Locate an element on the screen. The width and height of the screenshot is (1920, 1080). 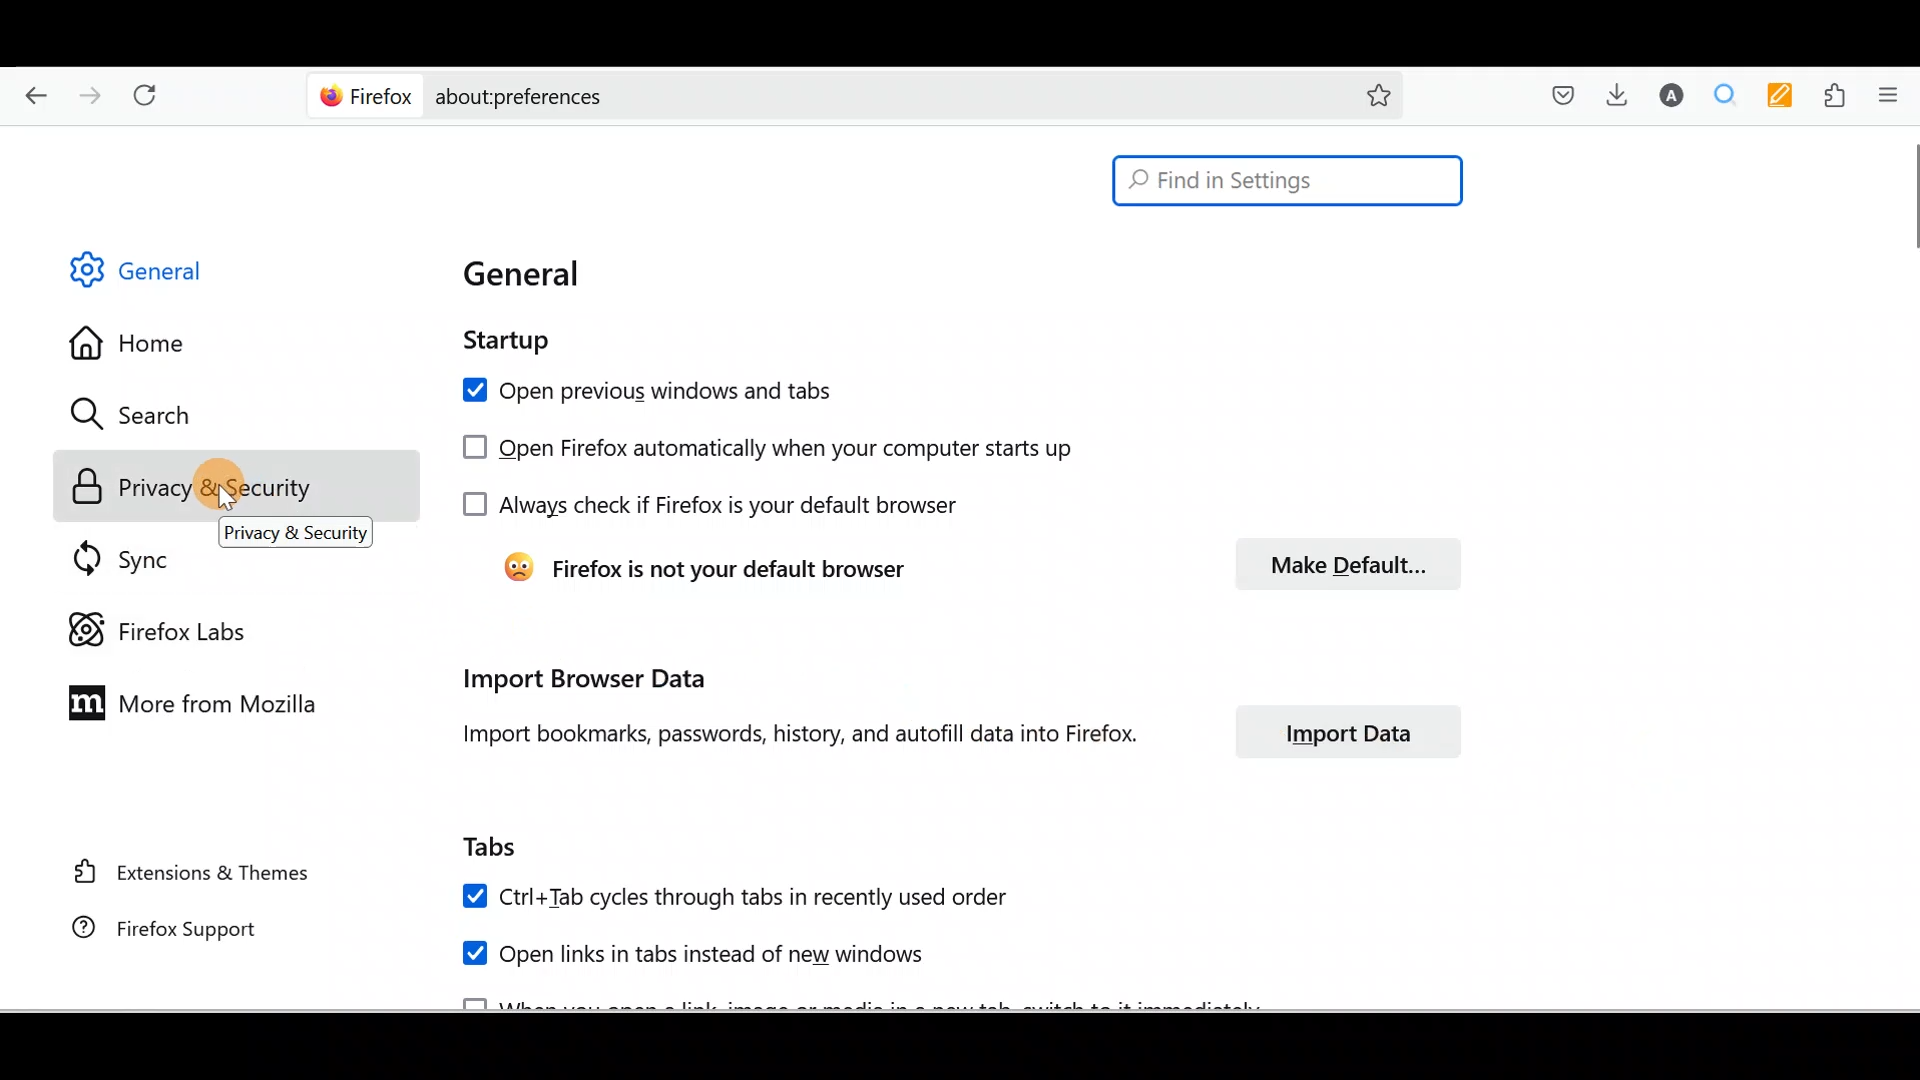
hover text: privacy & security is located at coordinates (295, 532).